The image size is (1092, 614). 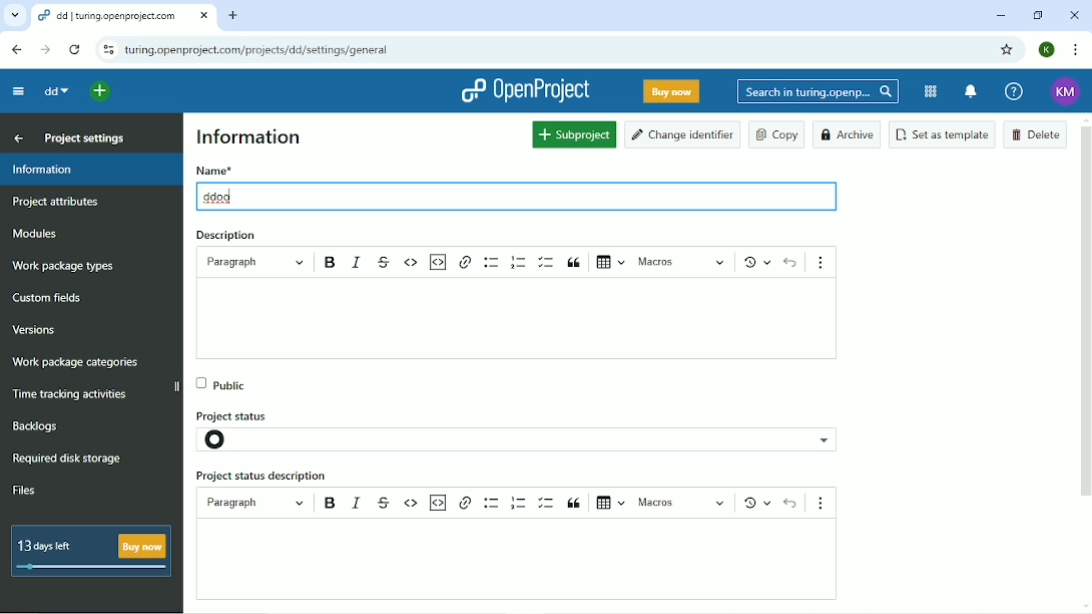 I want to click on Name, so click(x=214, y=170).